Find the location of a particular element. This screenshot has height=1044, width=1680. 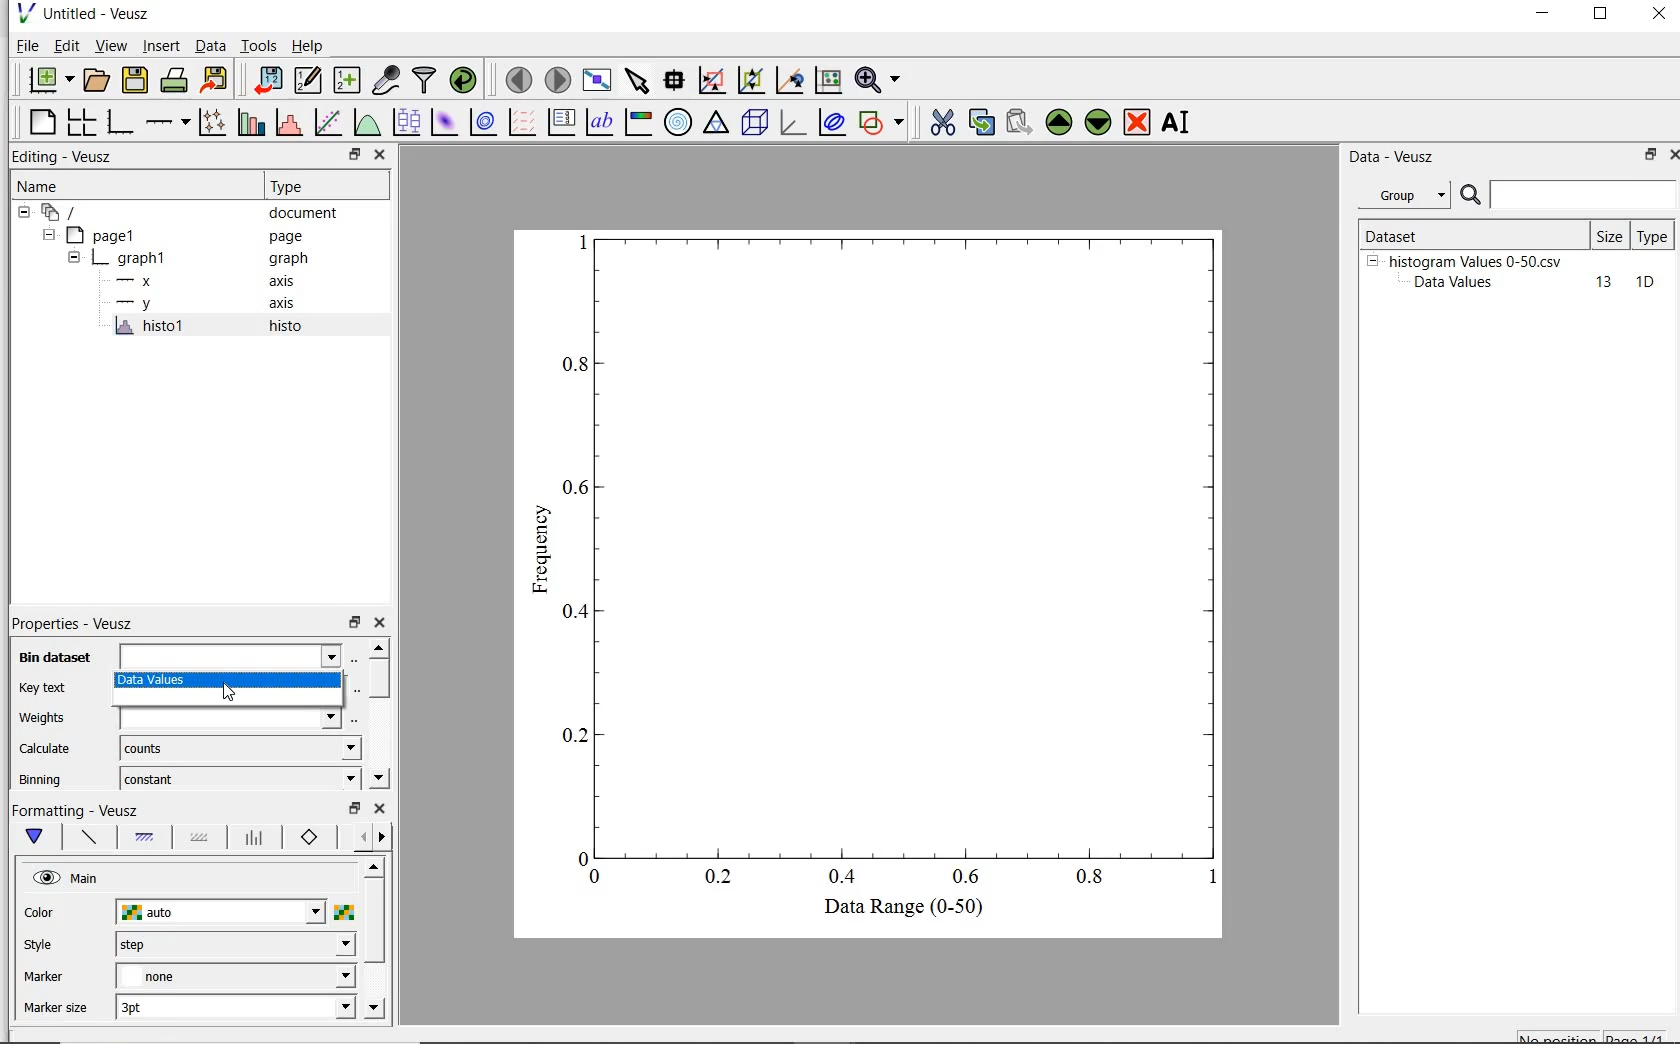

editing-veusz is located at coordinates (63, 157).